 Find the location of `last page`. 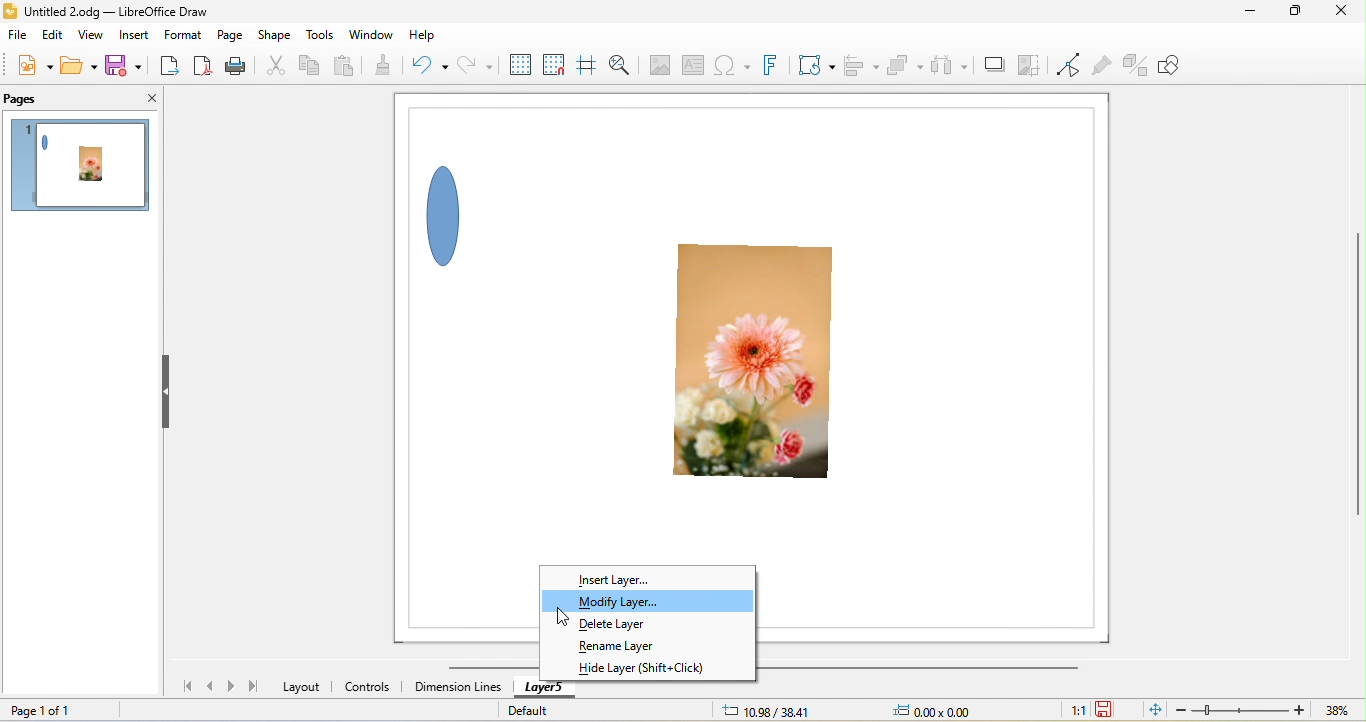

last page is located at coordinates (254, 685).